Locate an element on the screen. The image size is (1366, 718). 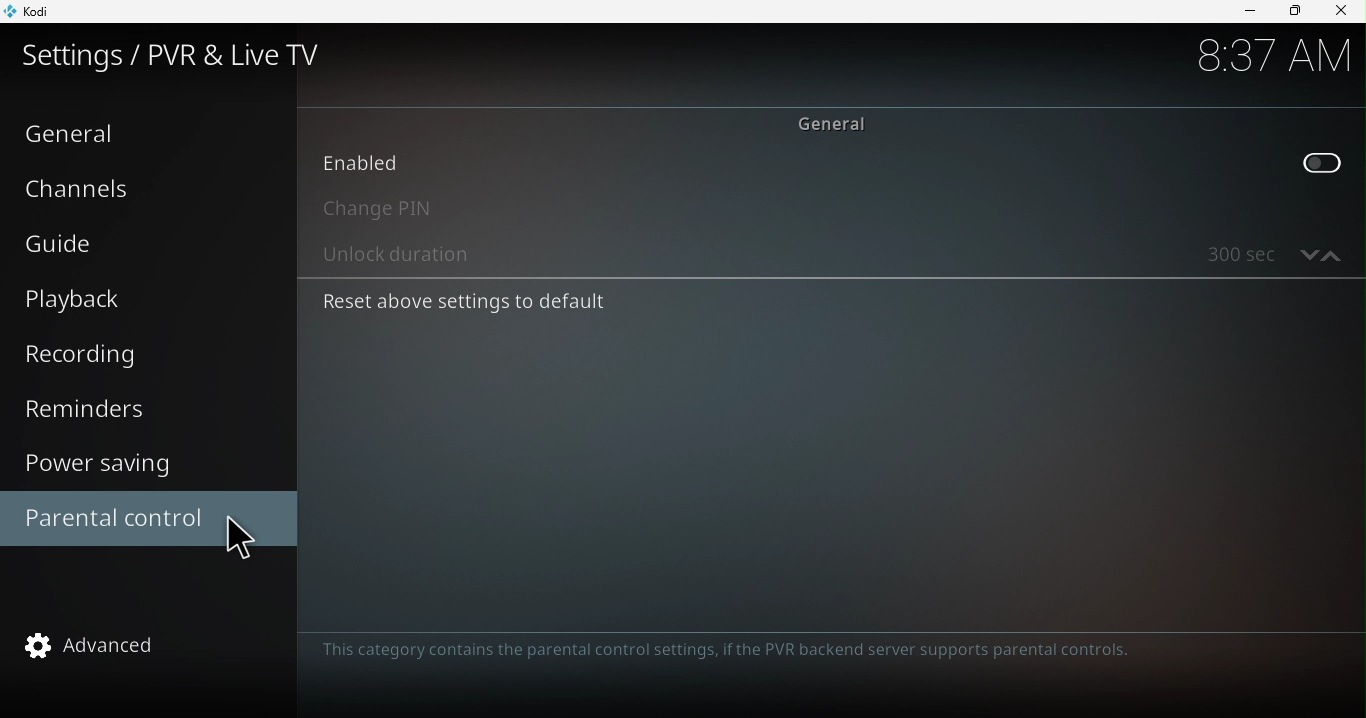
This category contains parental control settings, if the PVR backend server supports parental control is located at coordinates (734, 650).